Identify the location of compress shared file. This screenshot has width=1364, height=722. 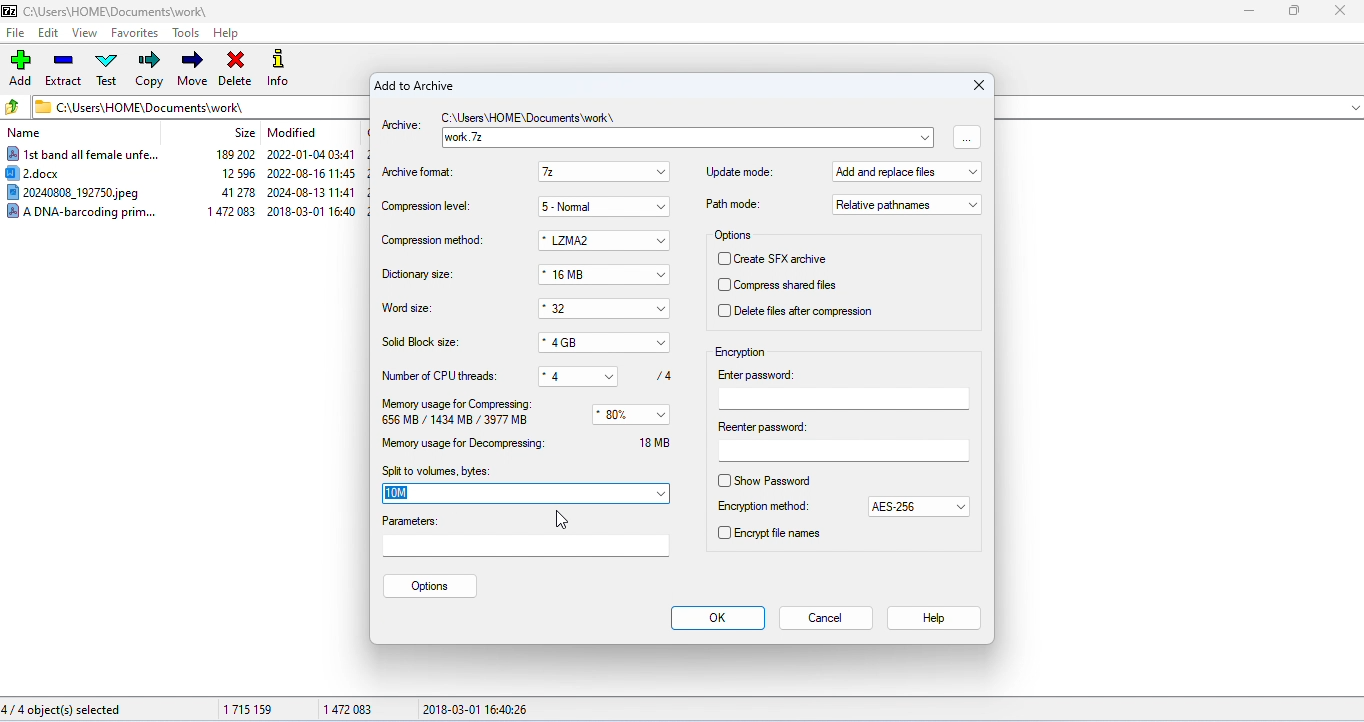
(794, 286).